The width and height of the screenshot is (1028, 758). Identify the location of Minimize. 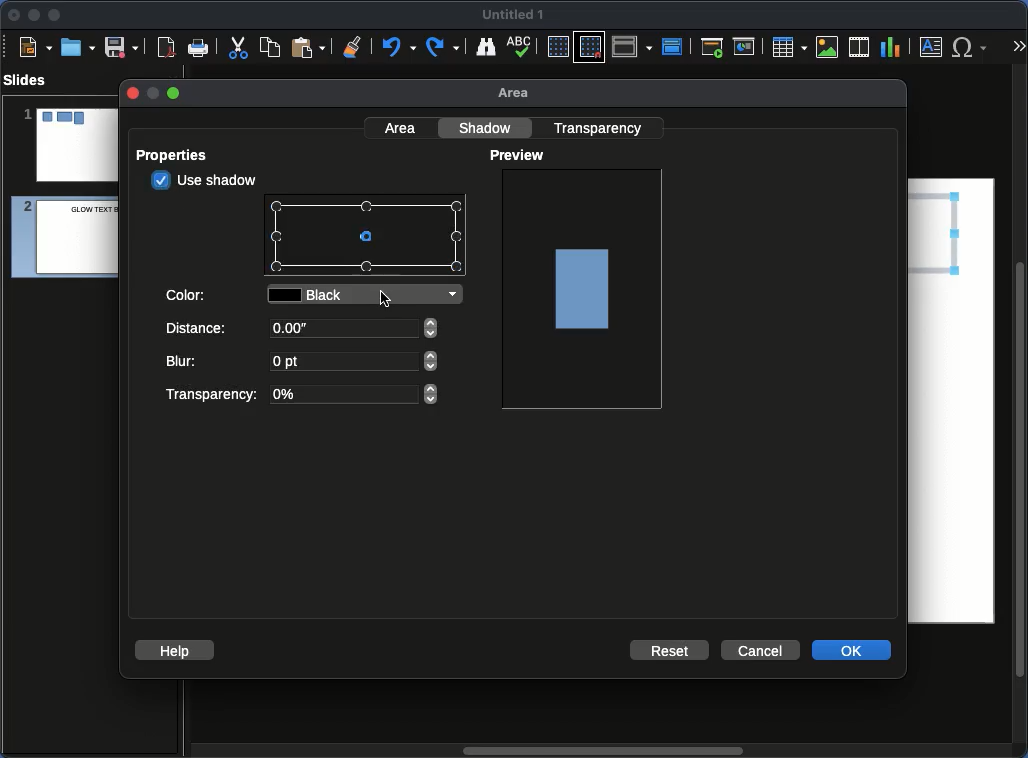
(33, 14).